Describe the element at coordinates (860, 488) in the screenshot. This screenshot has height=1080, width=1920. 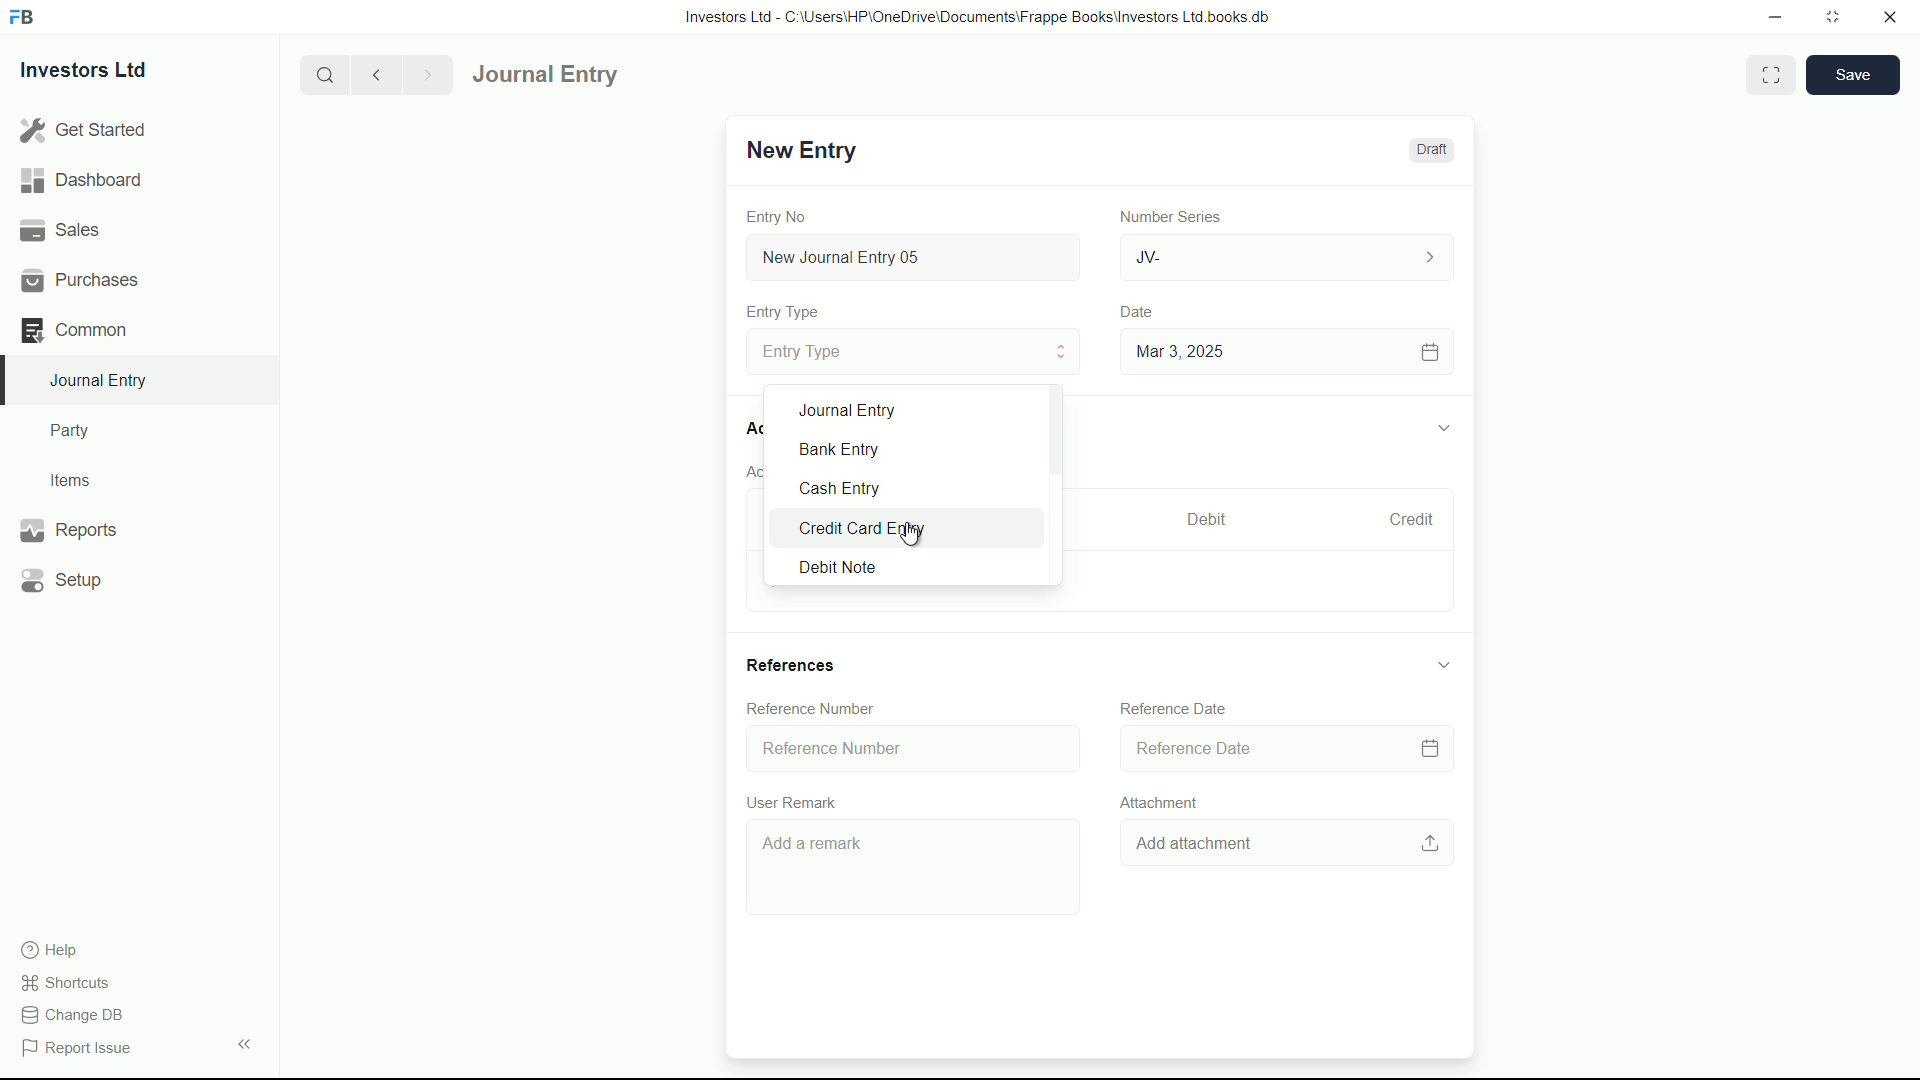
I see `Cash Entry` at that location.